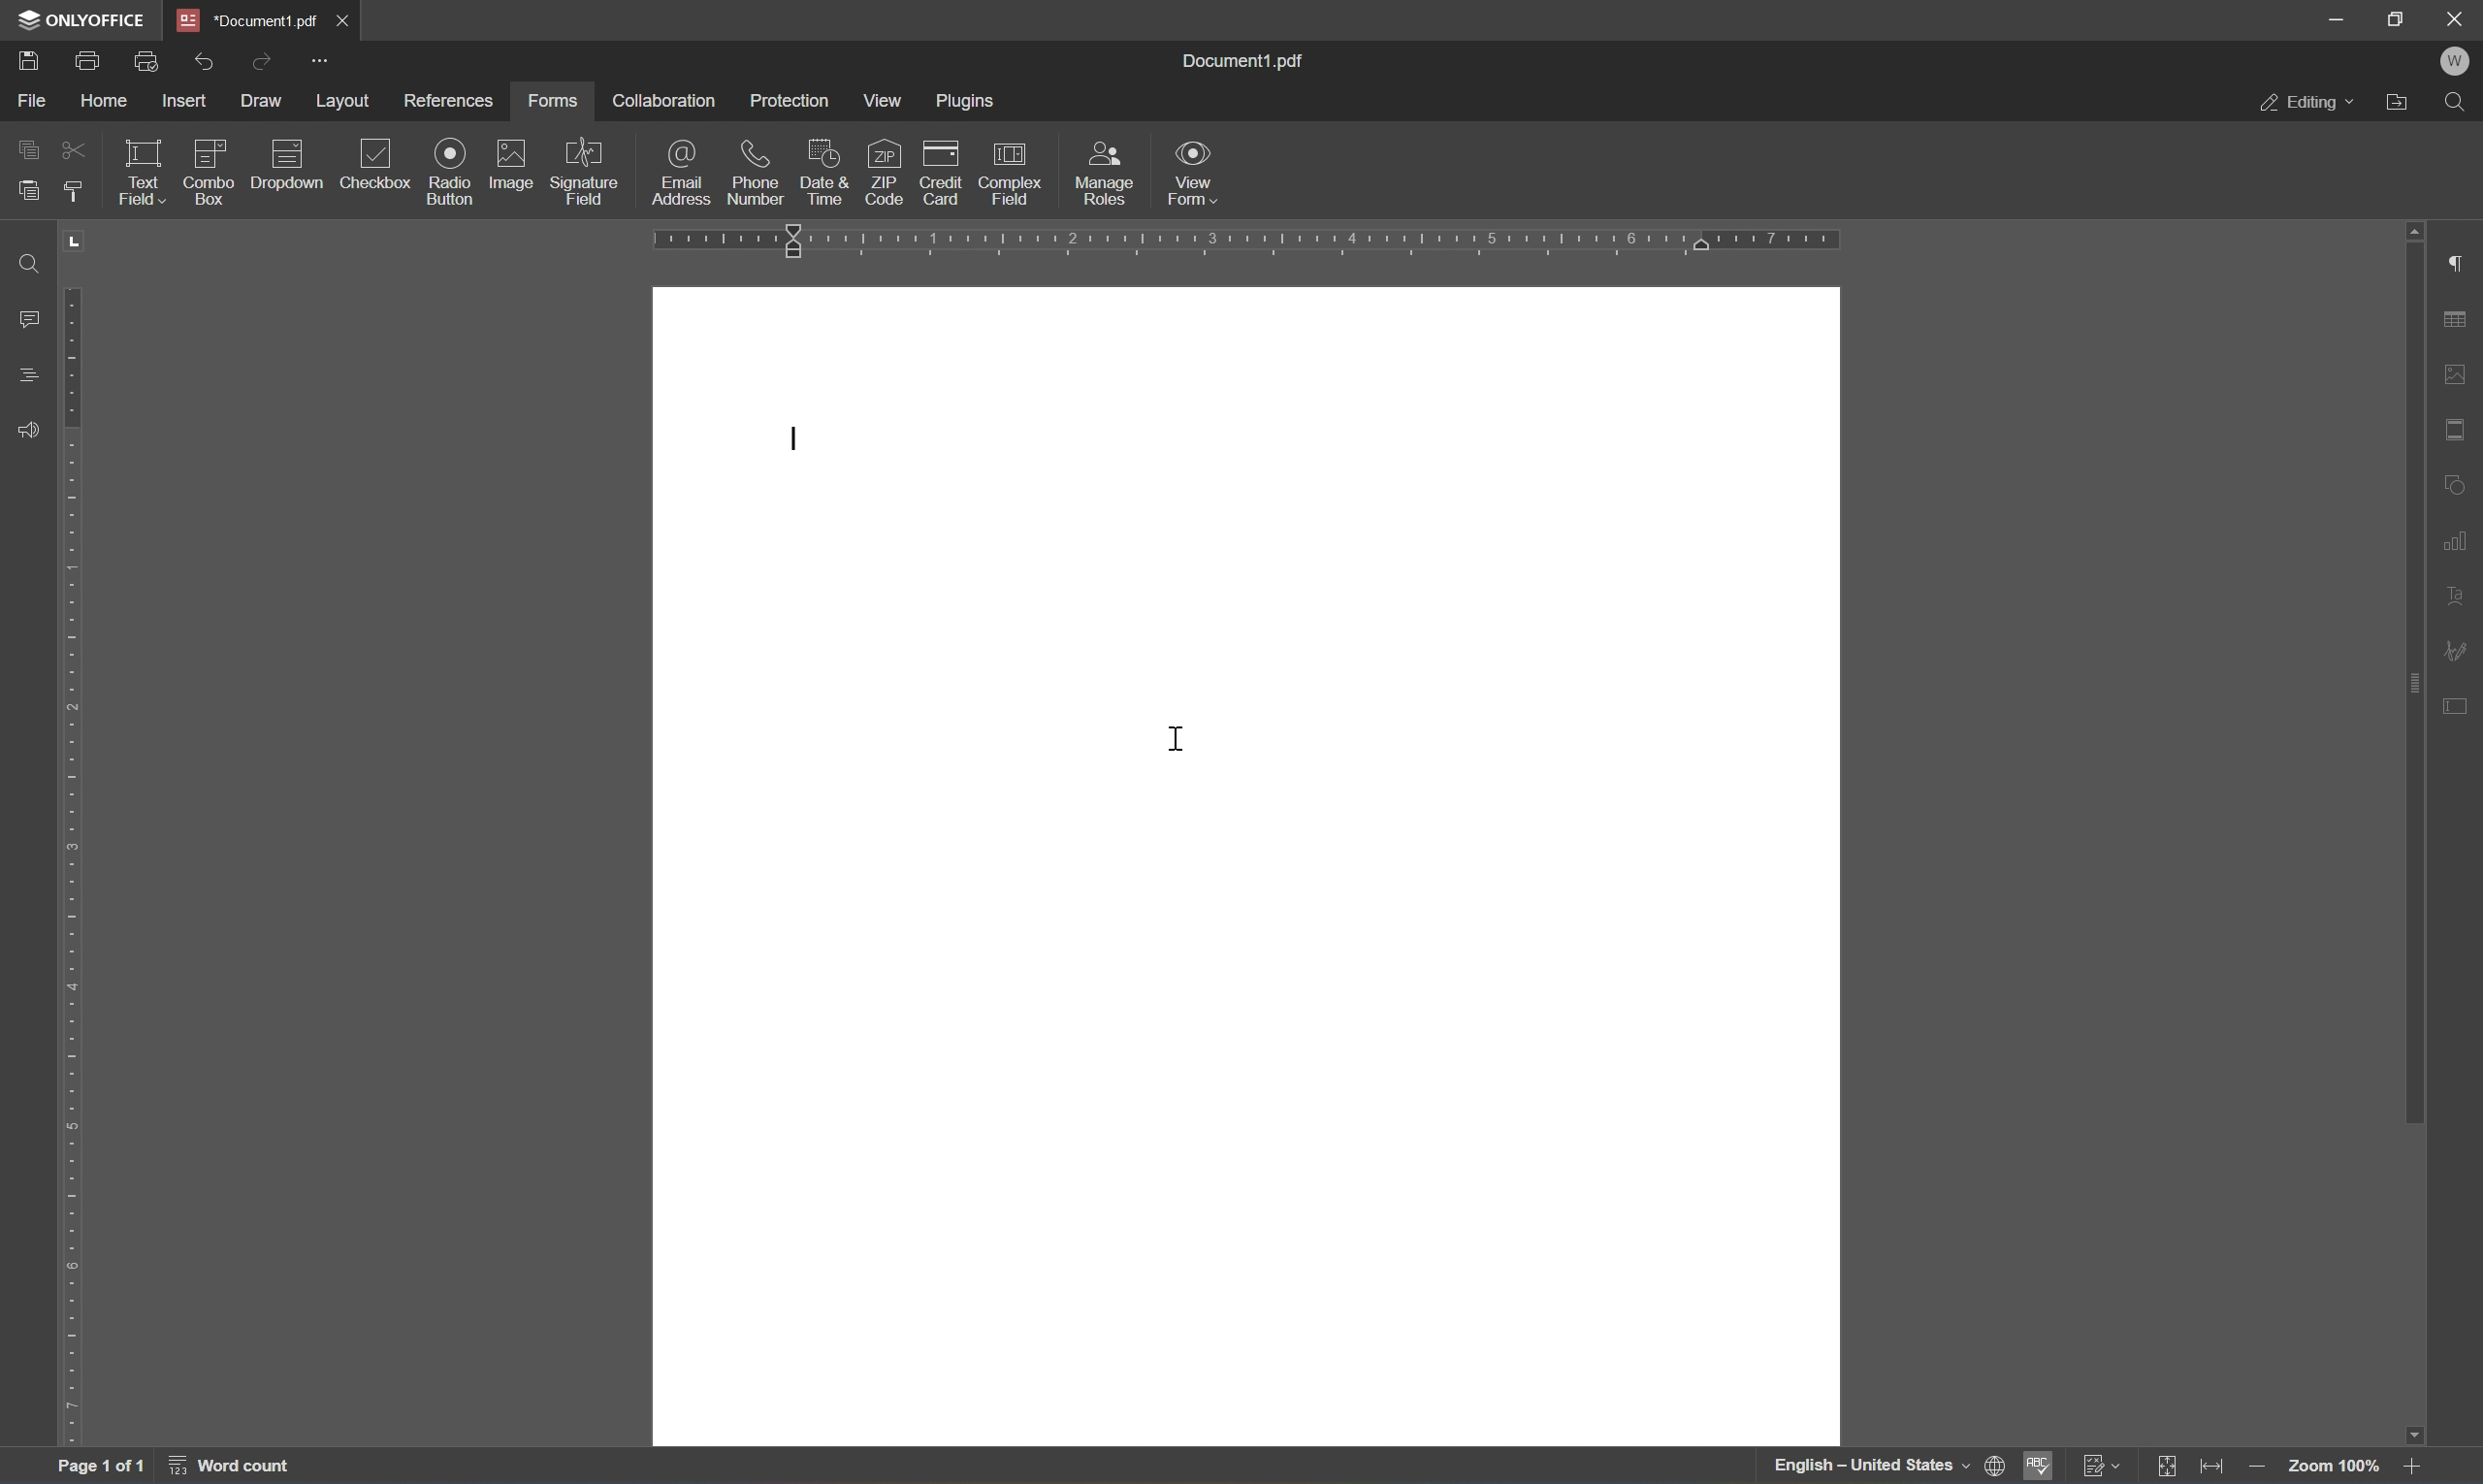  Describe the element at coordinates (28, 321) in the screenshot. I see `comments` at that location.